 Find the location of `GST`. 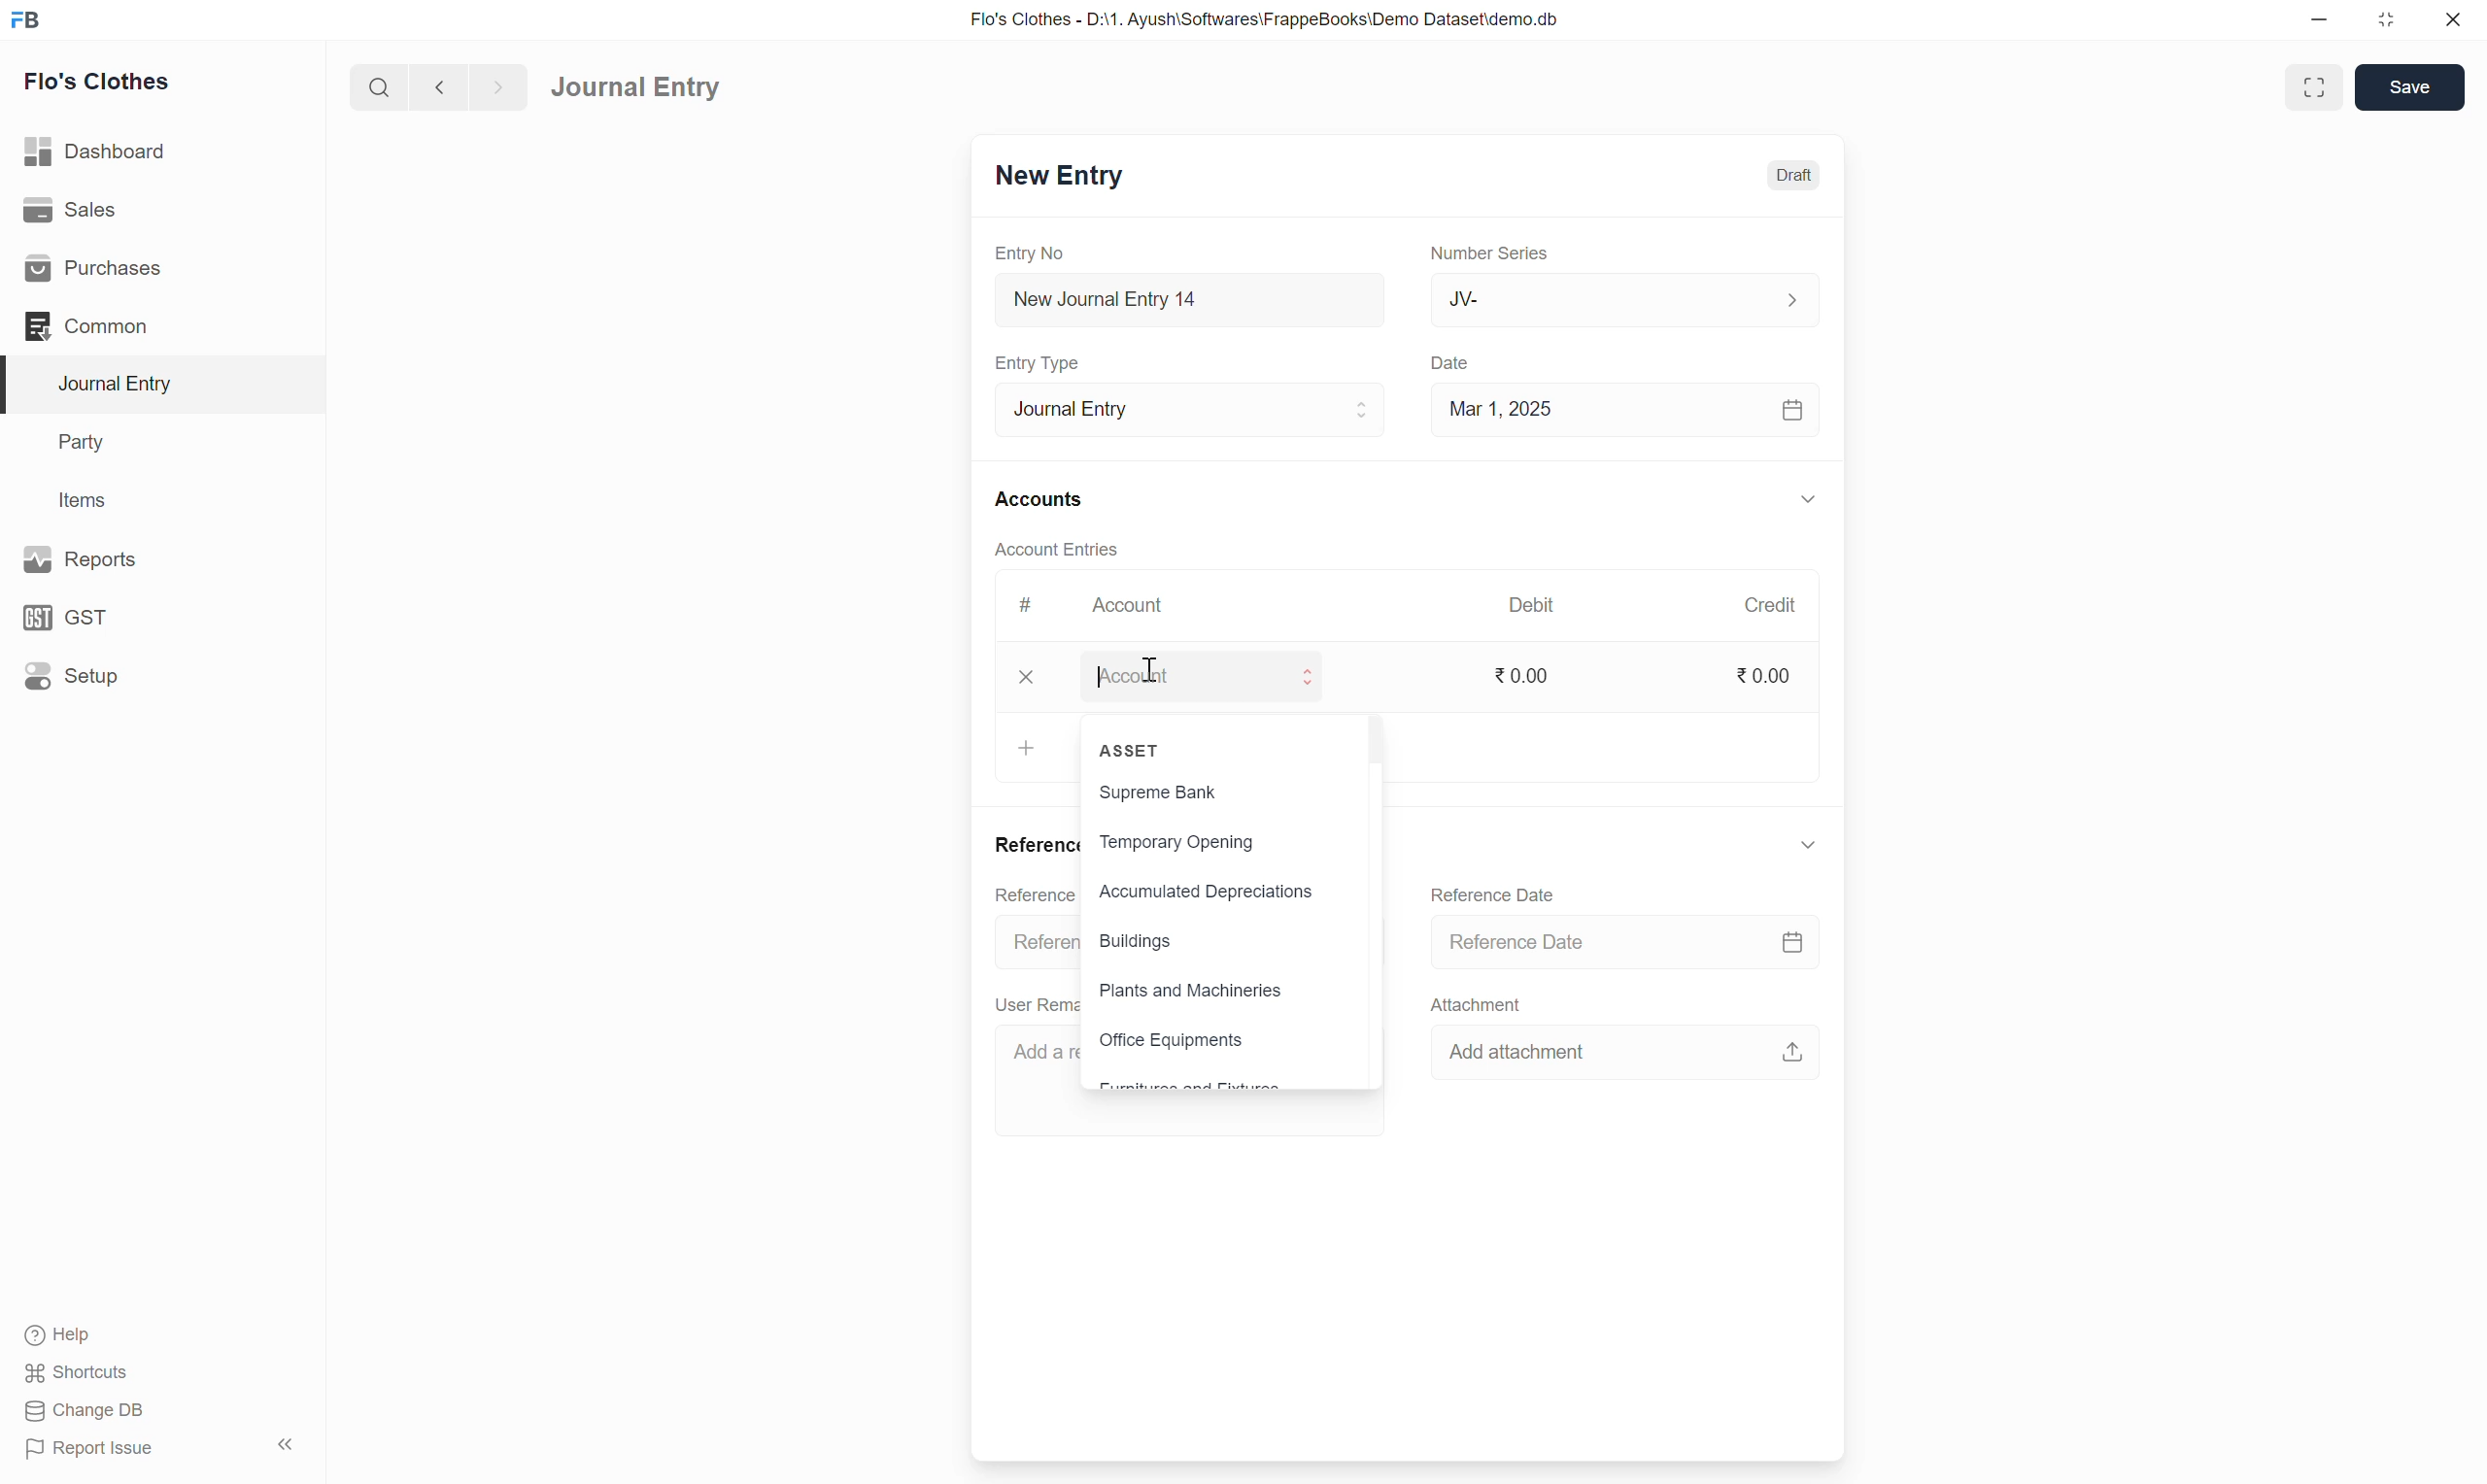

GST is located at coordinates (69, 618).